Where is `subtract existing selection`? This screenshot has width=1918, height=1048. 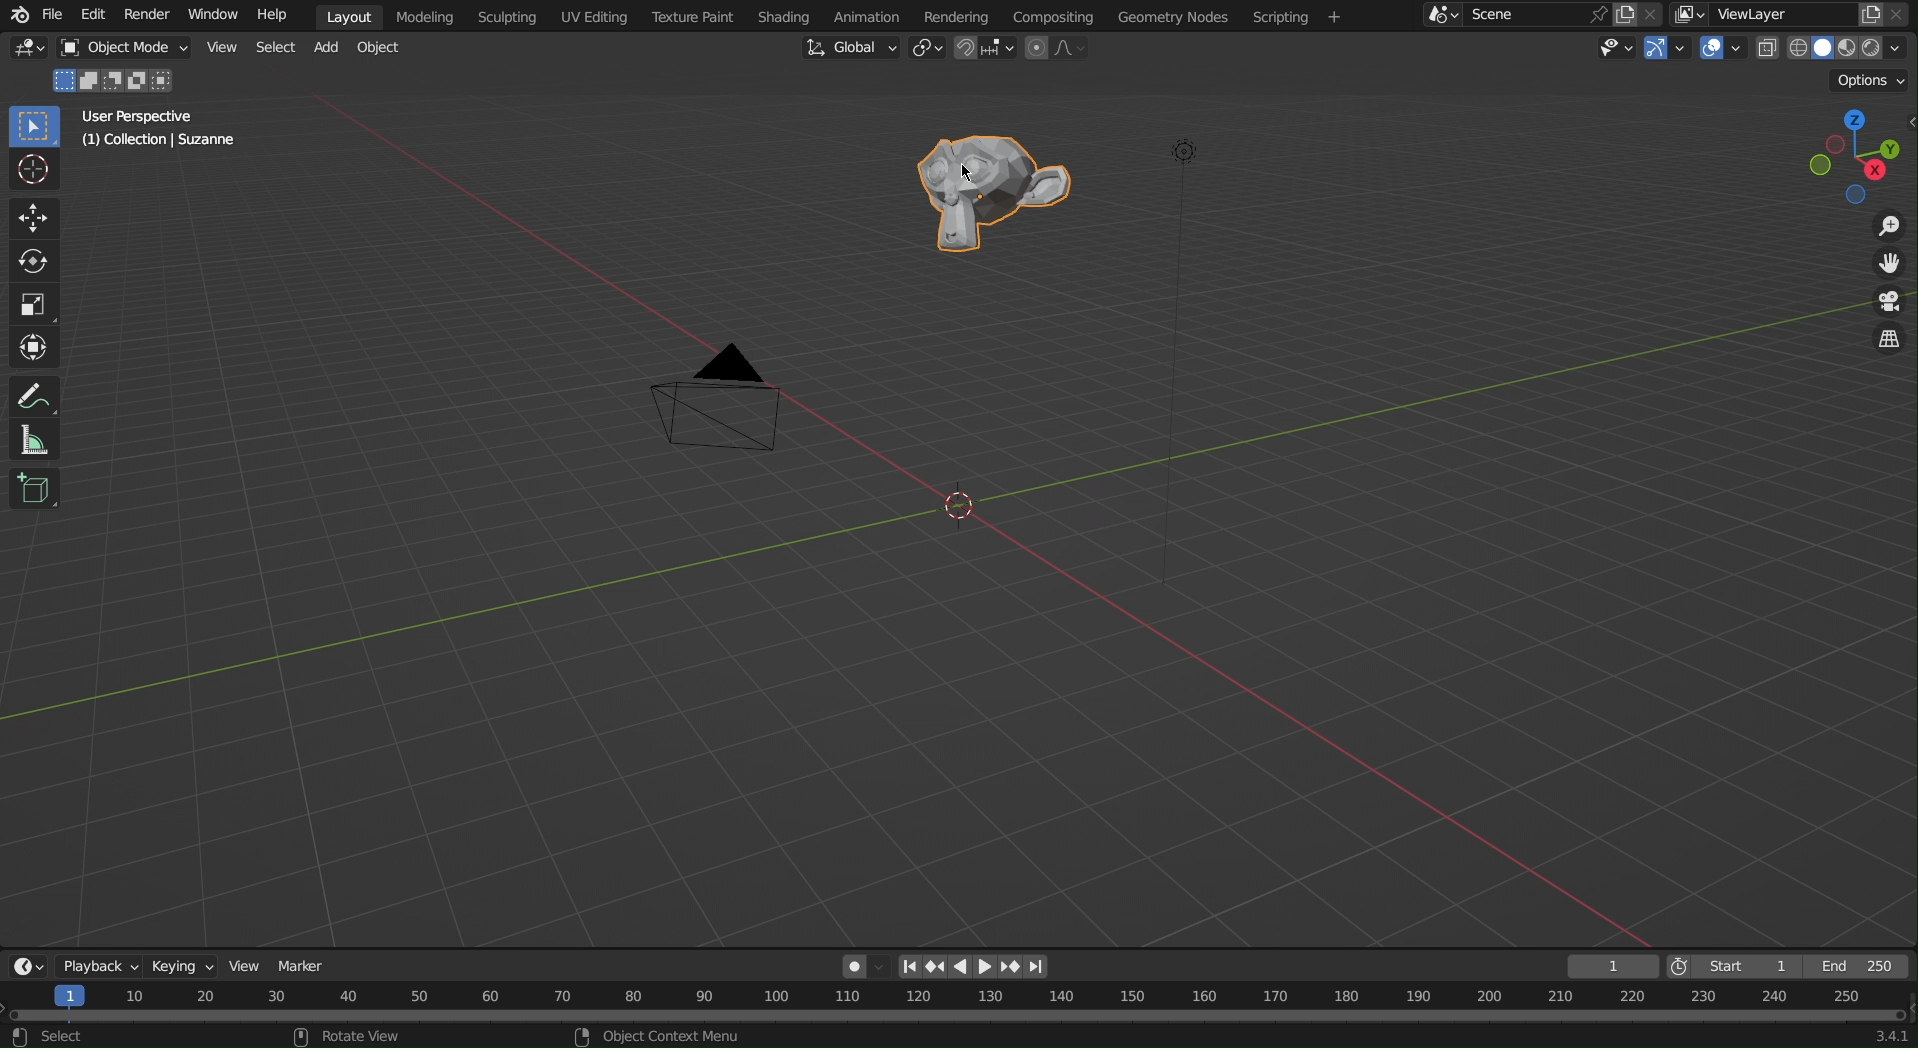 subtract existing selection is located at coordinates (116, 84).